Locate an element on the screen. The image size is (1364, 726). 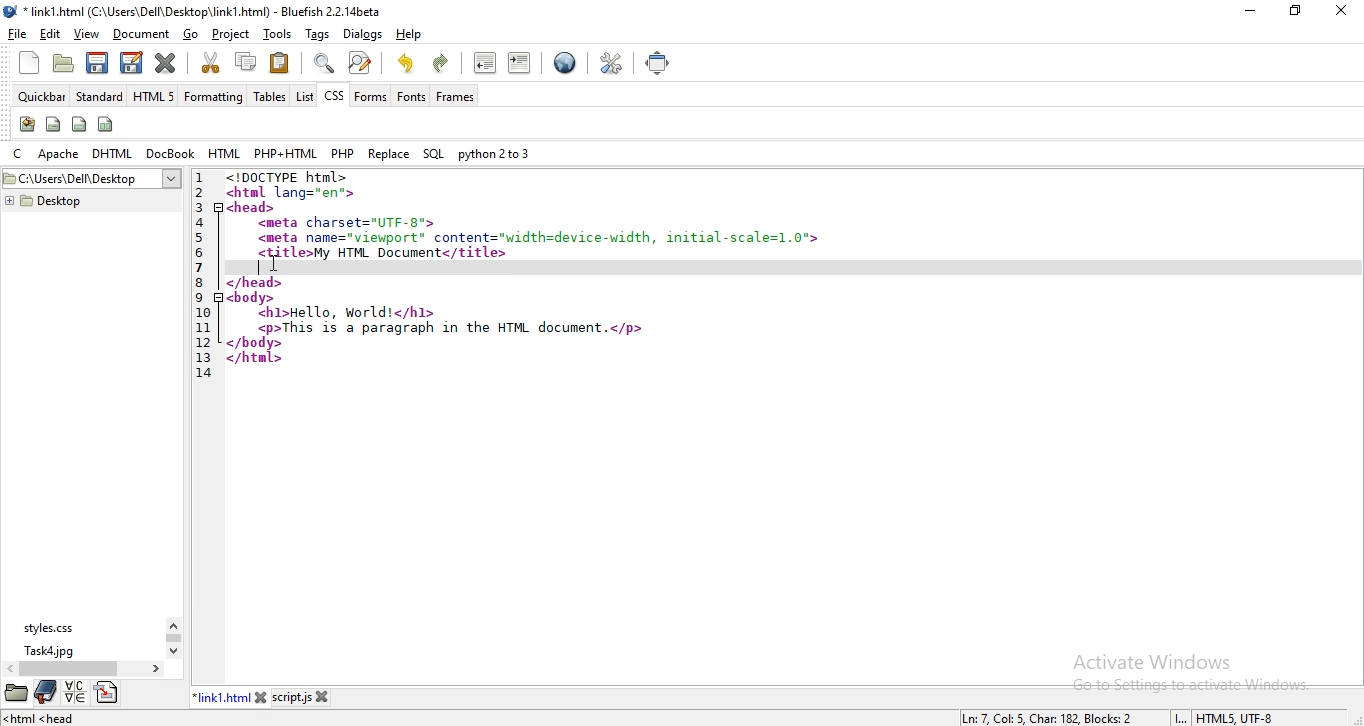
code fold is located at coordinates (220, 208).